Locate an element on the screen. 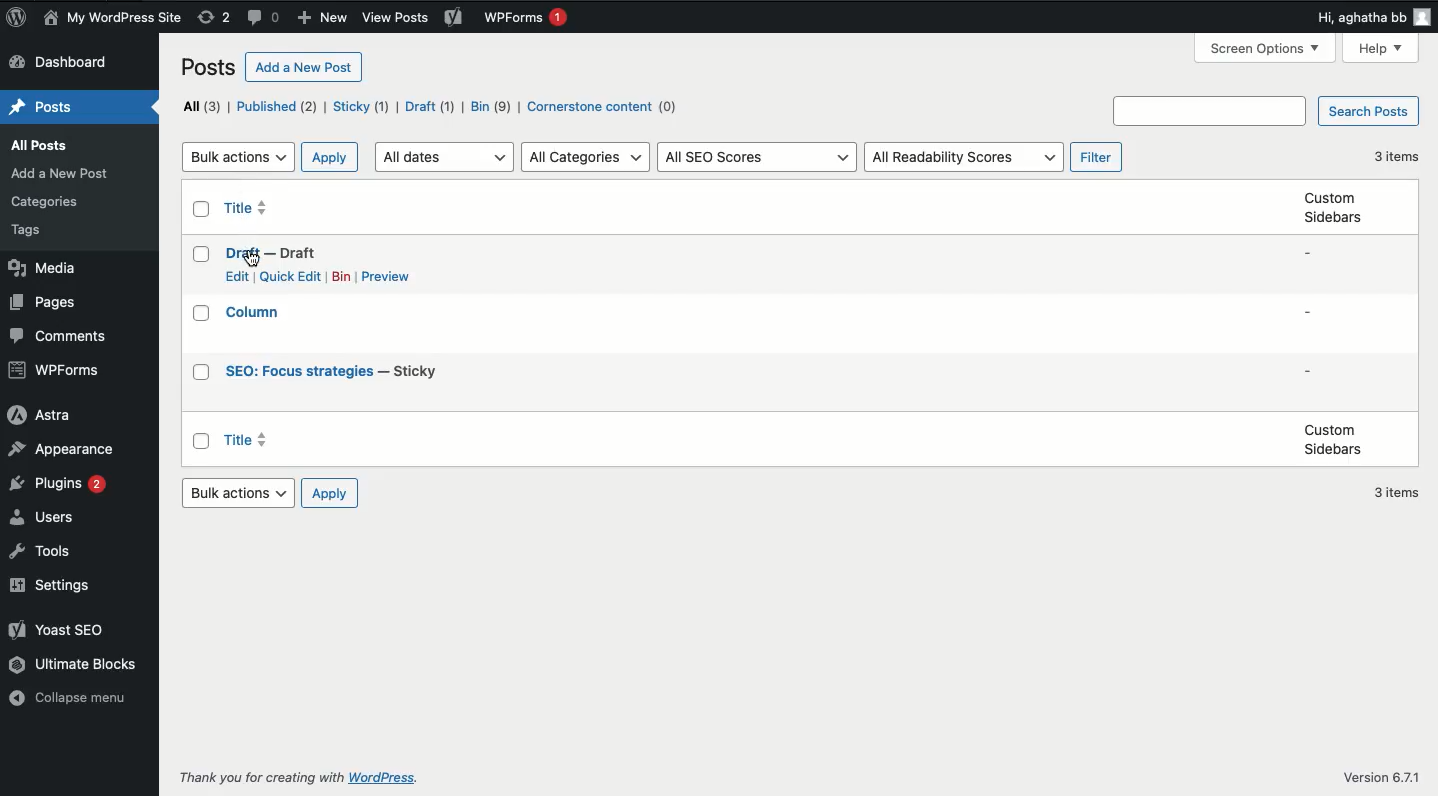  Hi user is located at coordinates (1371, 15).